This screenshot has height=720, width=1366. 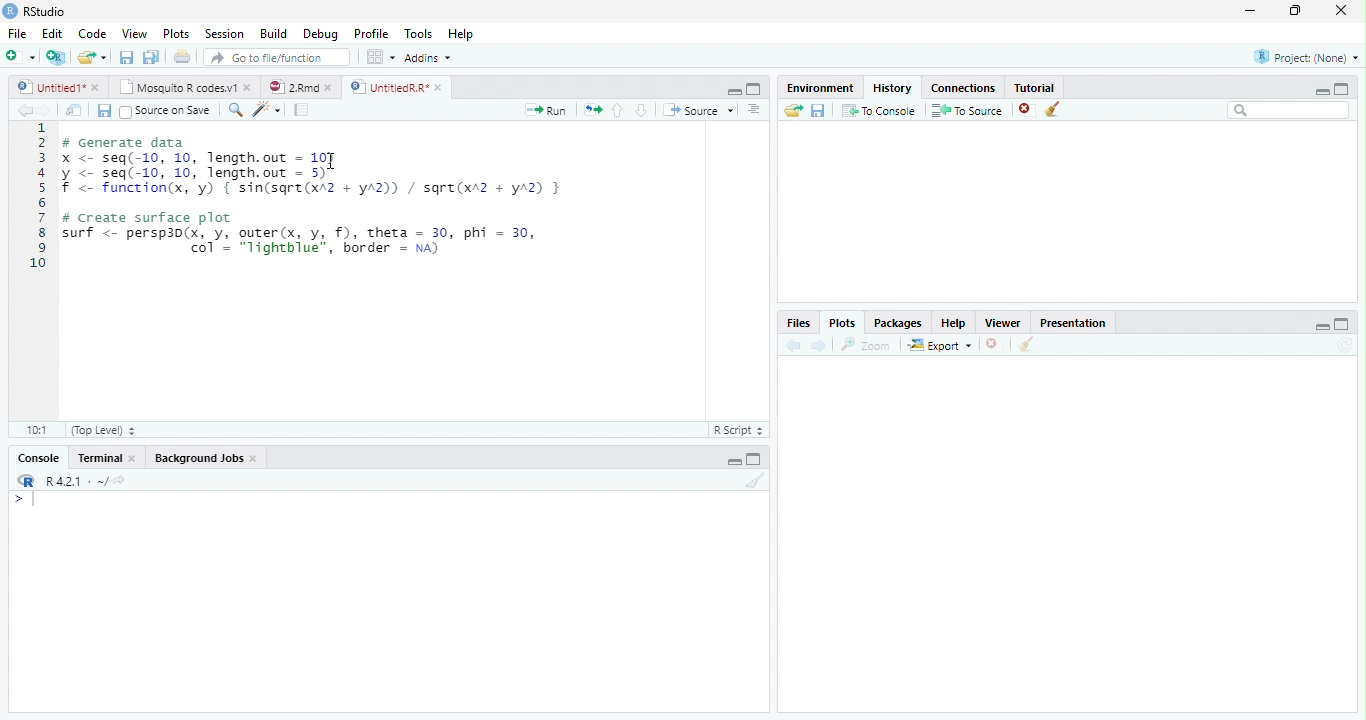 What do you see at coordinates (753, 108) in the screenshot?
I see `Show document outline` at bounding box center [753, 108].